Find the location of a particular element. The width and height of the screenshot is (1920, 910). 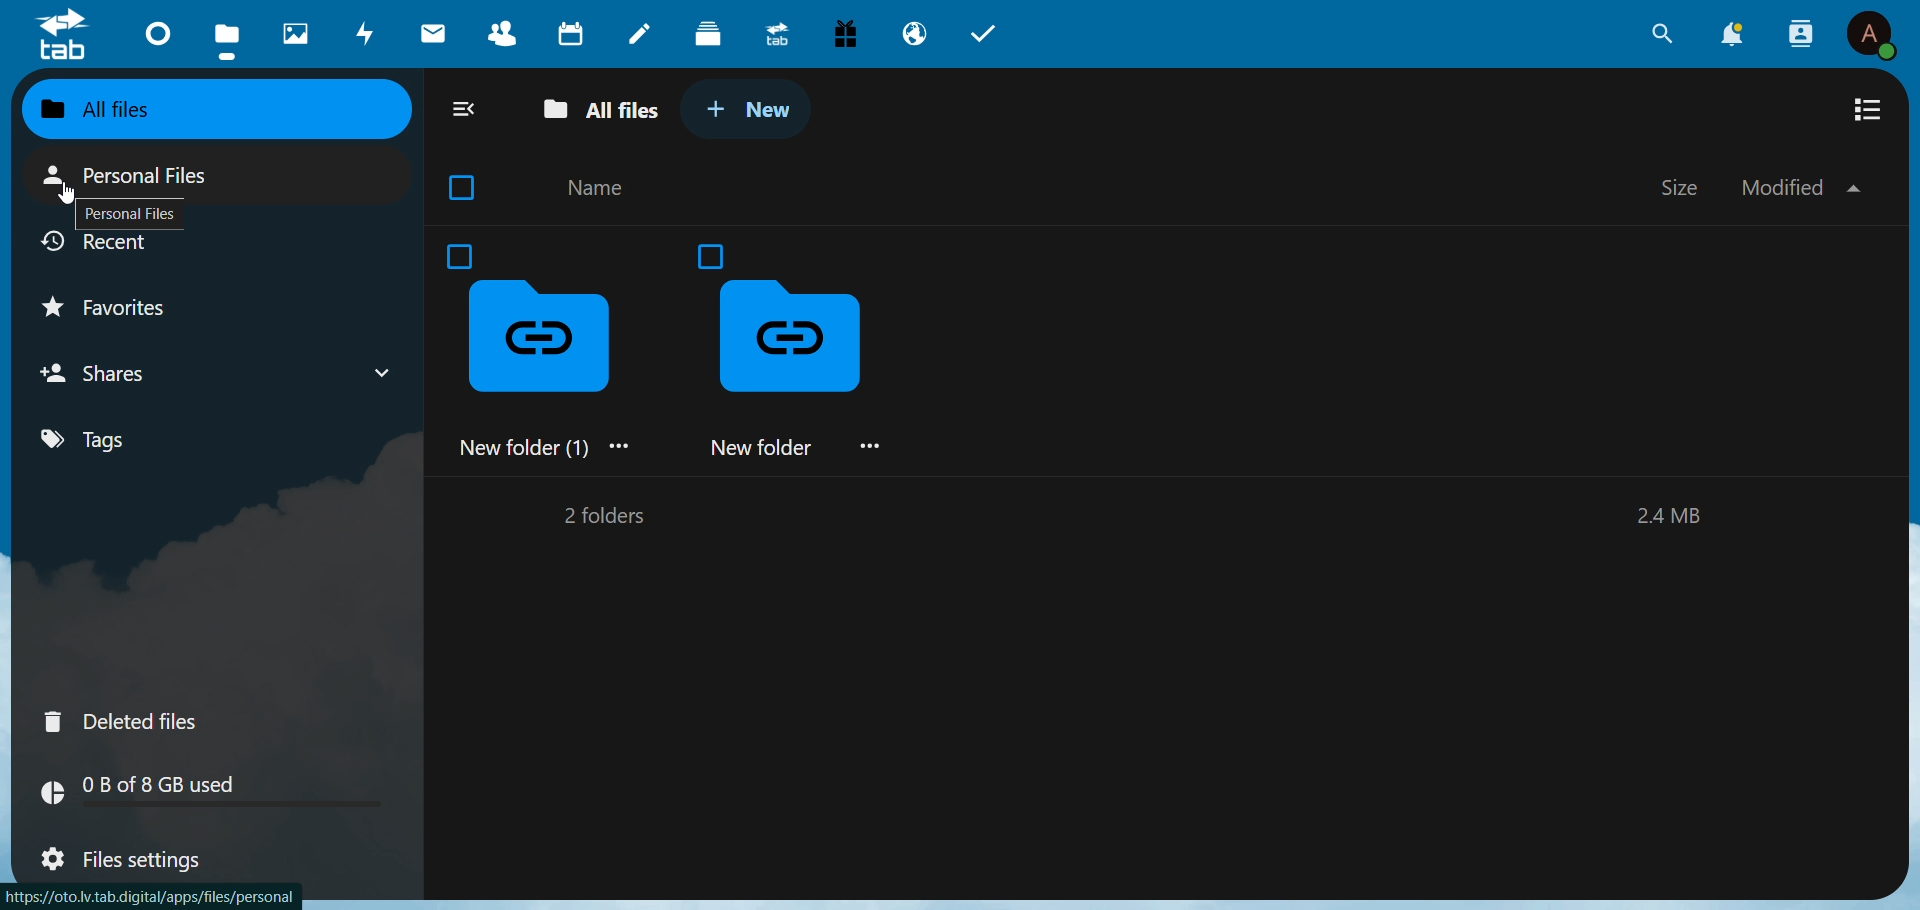

personal files is located at coordinates (129, 217).